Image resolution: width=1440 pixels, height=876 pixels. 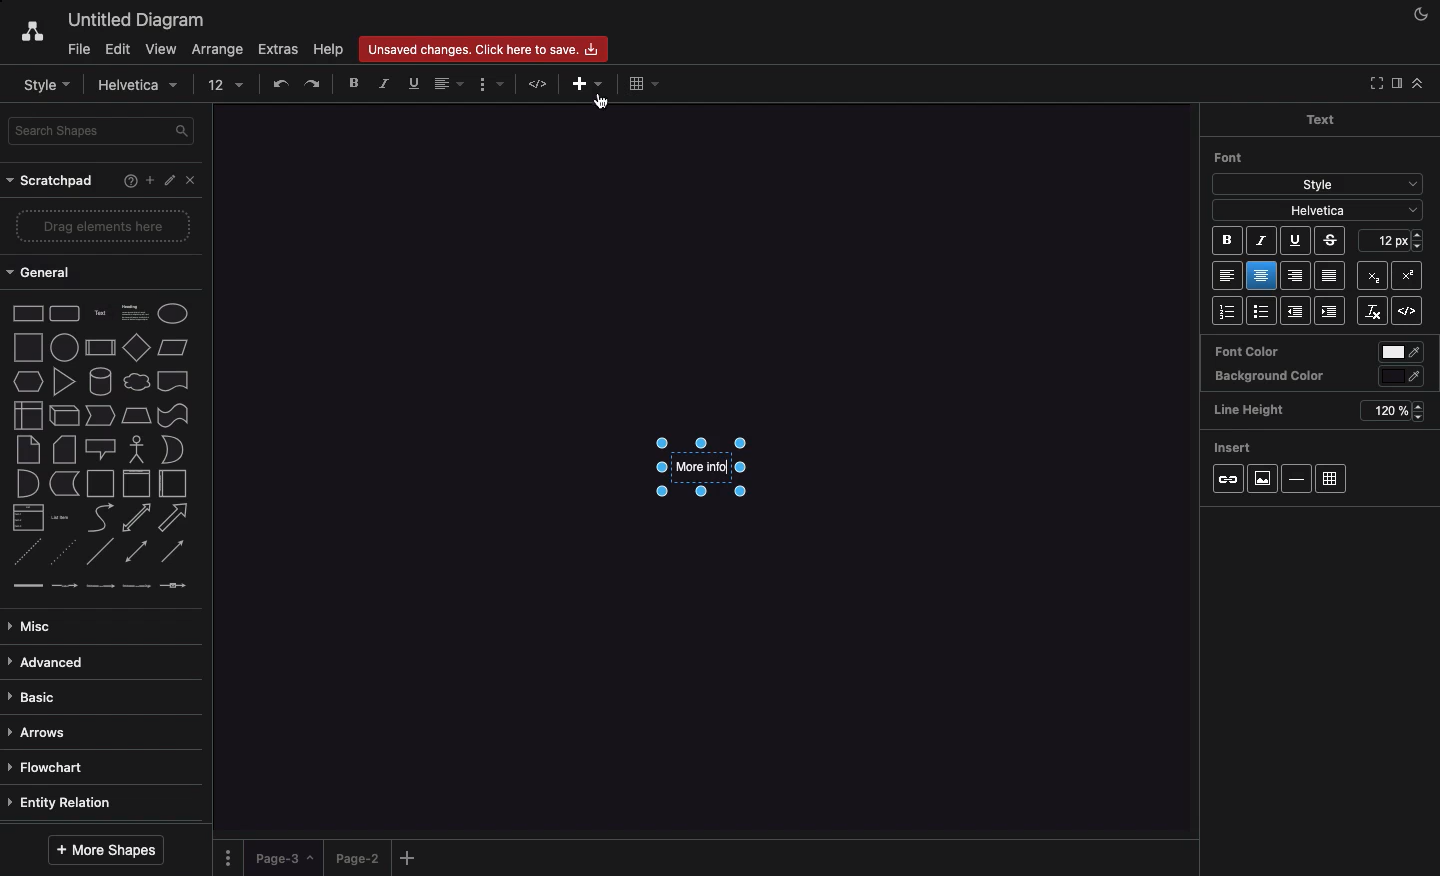 I want to click on horizontal container, so click(x=173, y=483).